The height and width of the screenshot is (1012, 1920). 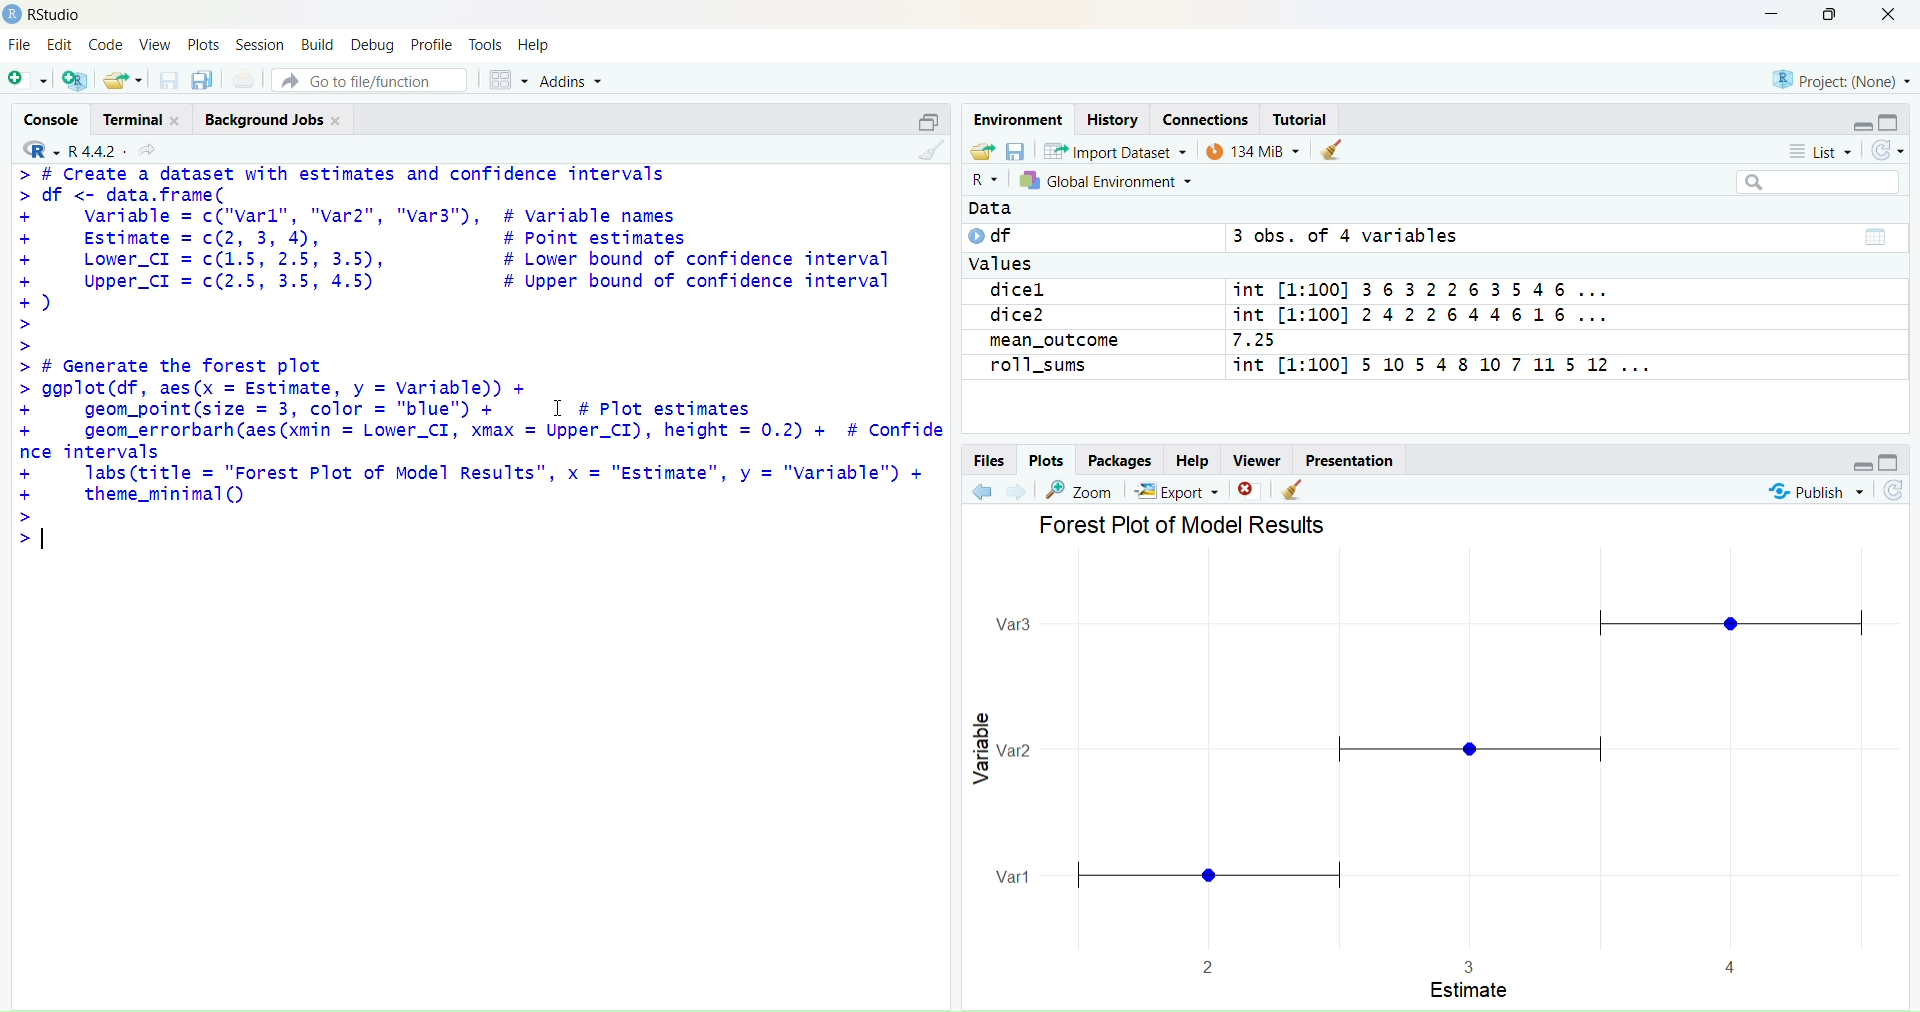 What do you see at coordinates (59, 44) in the screenshot?
I see `Edit` at bounding box center [59, 44].